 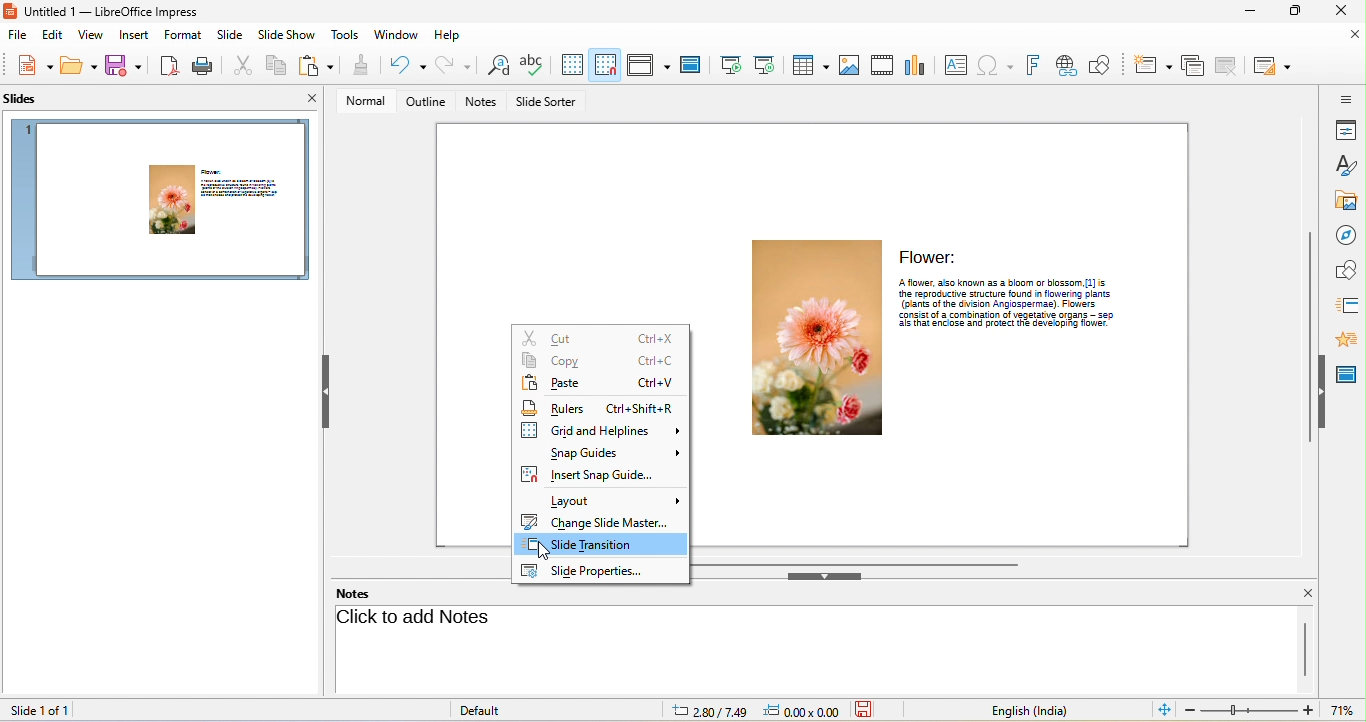 What do you see at coordinates (882, 65) in the screenshot?
I see `video/audio` at bounding box center [882, 65].